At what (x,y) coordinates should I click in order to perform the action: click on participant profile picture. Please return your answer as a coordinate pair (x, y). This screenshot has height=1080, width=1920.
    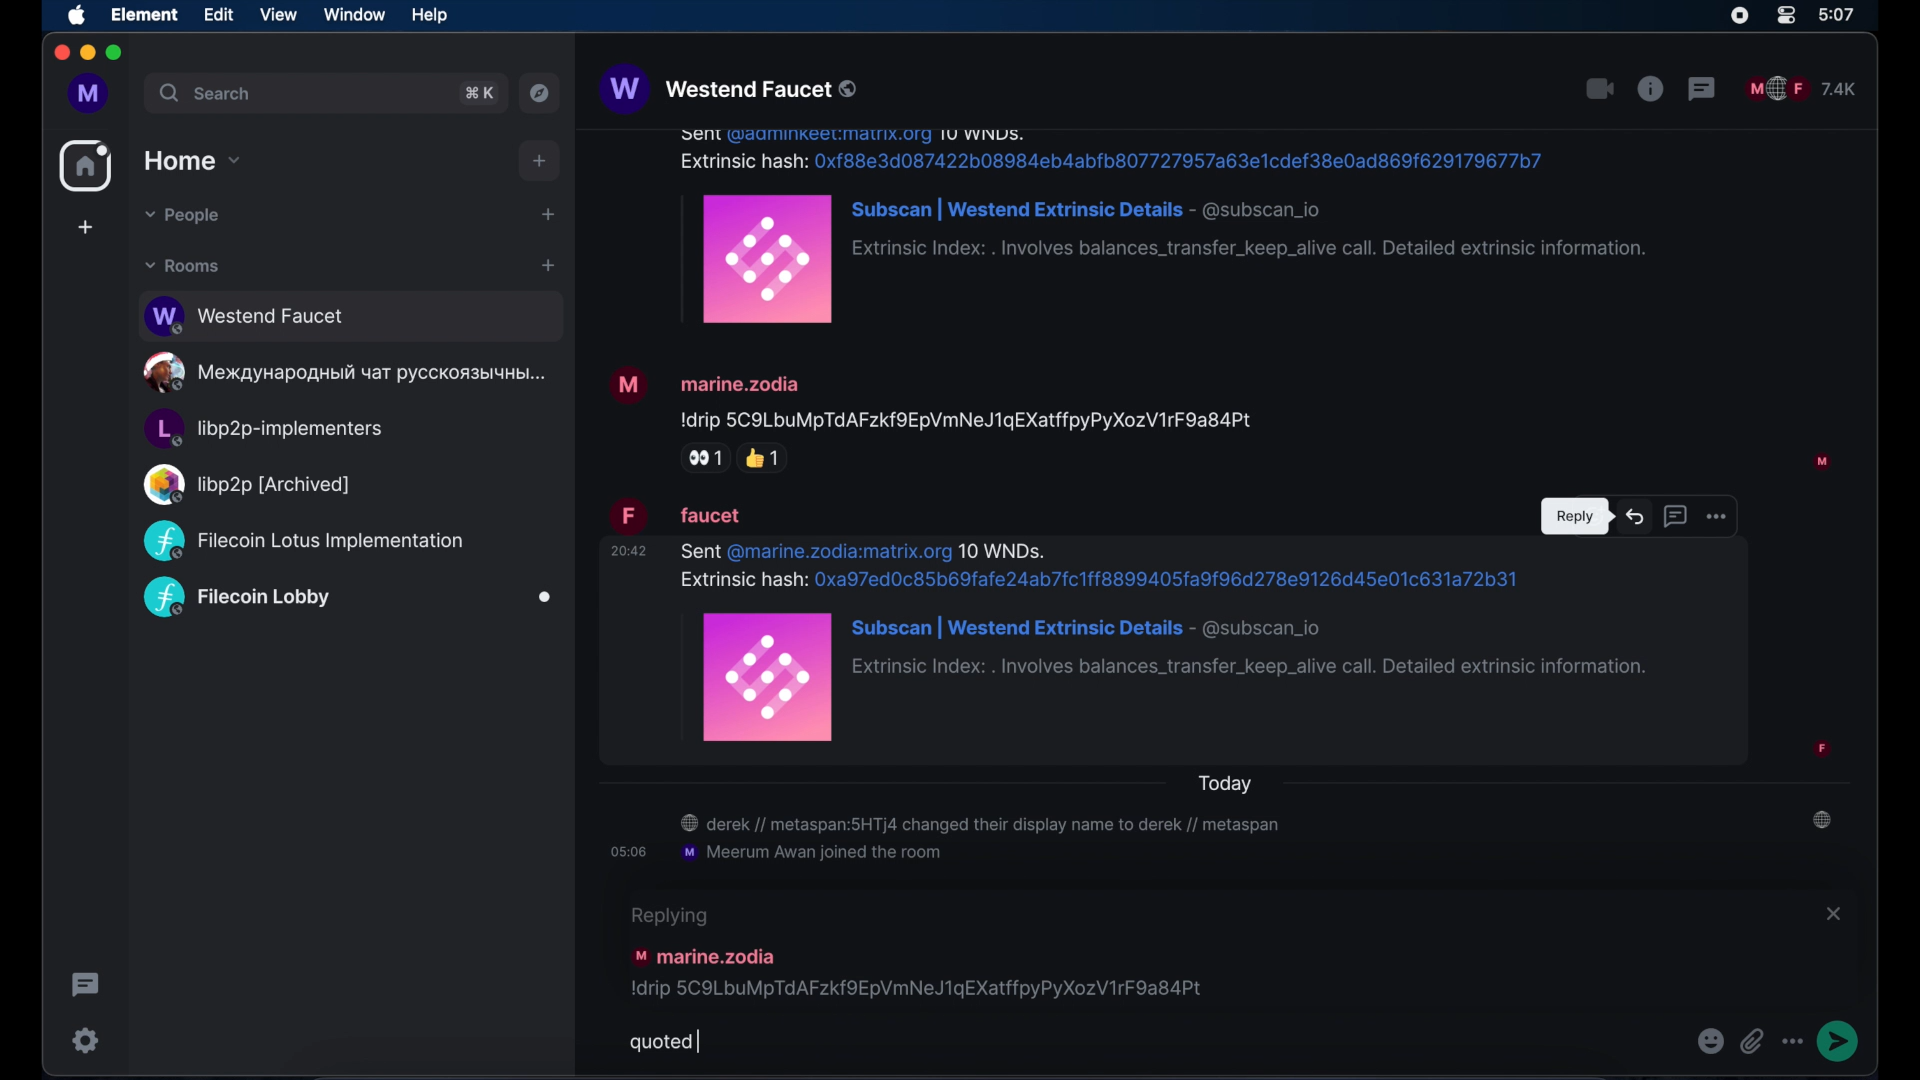
    Looking at the image, I should click on (1821, 161).